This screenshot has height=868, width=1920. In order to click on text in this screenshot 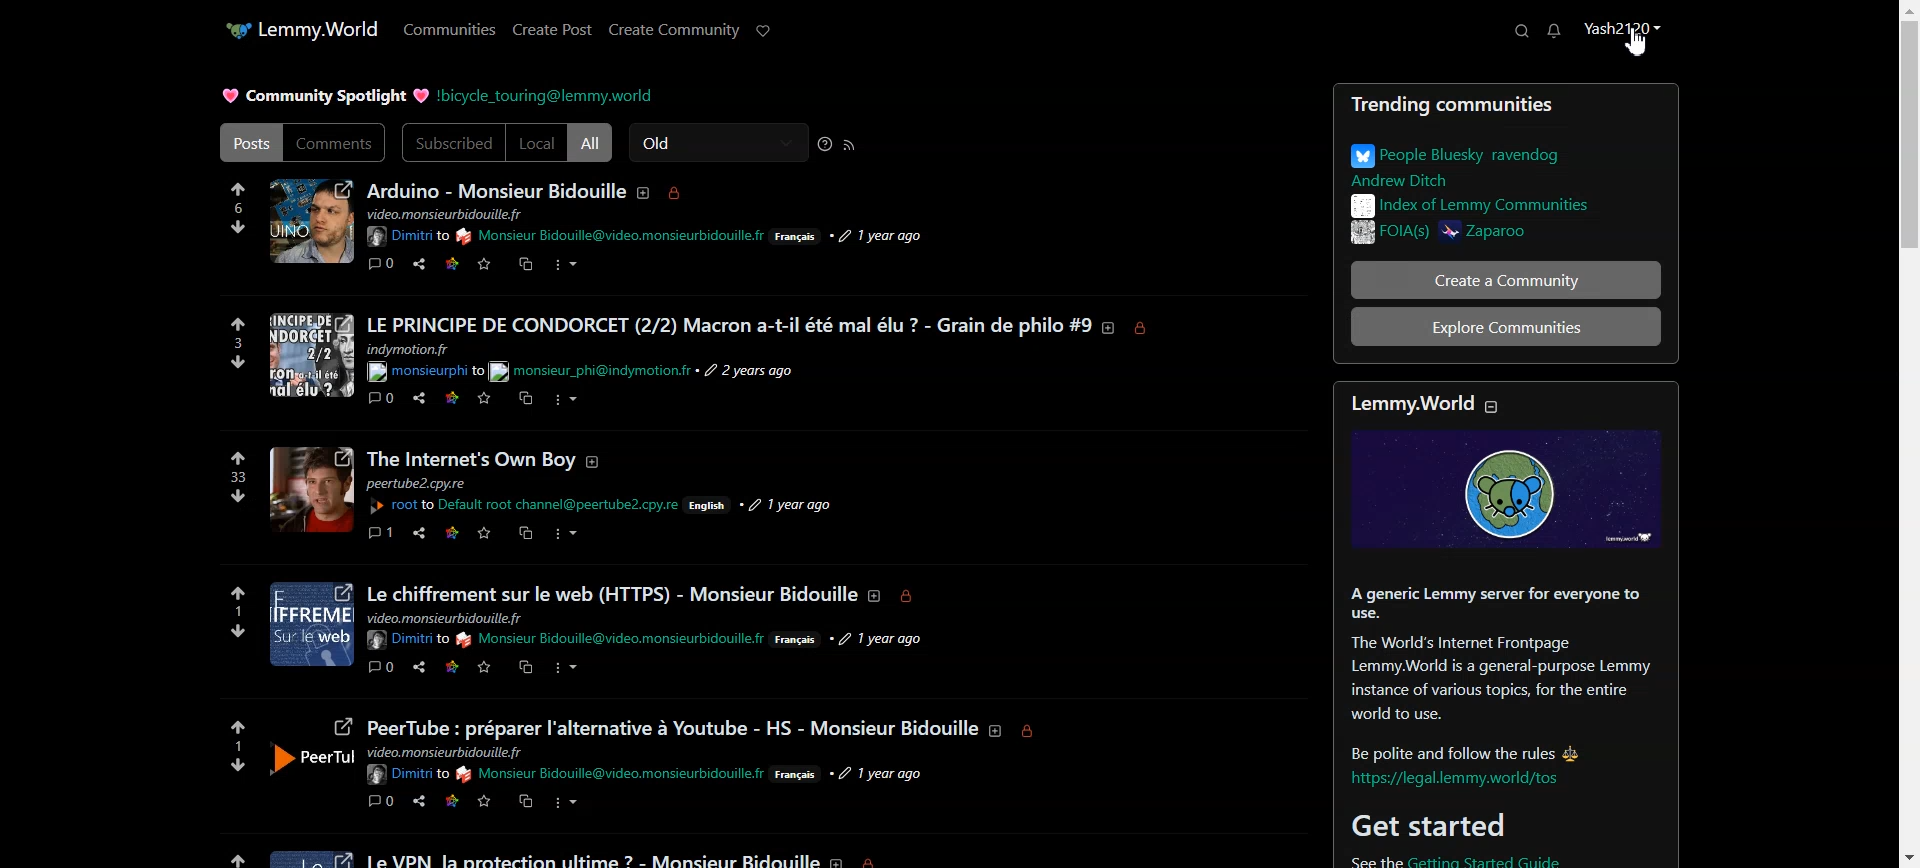, I will do `click(428, 484)`.